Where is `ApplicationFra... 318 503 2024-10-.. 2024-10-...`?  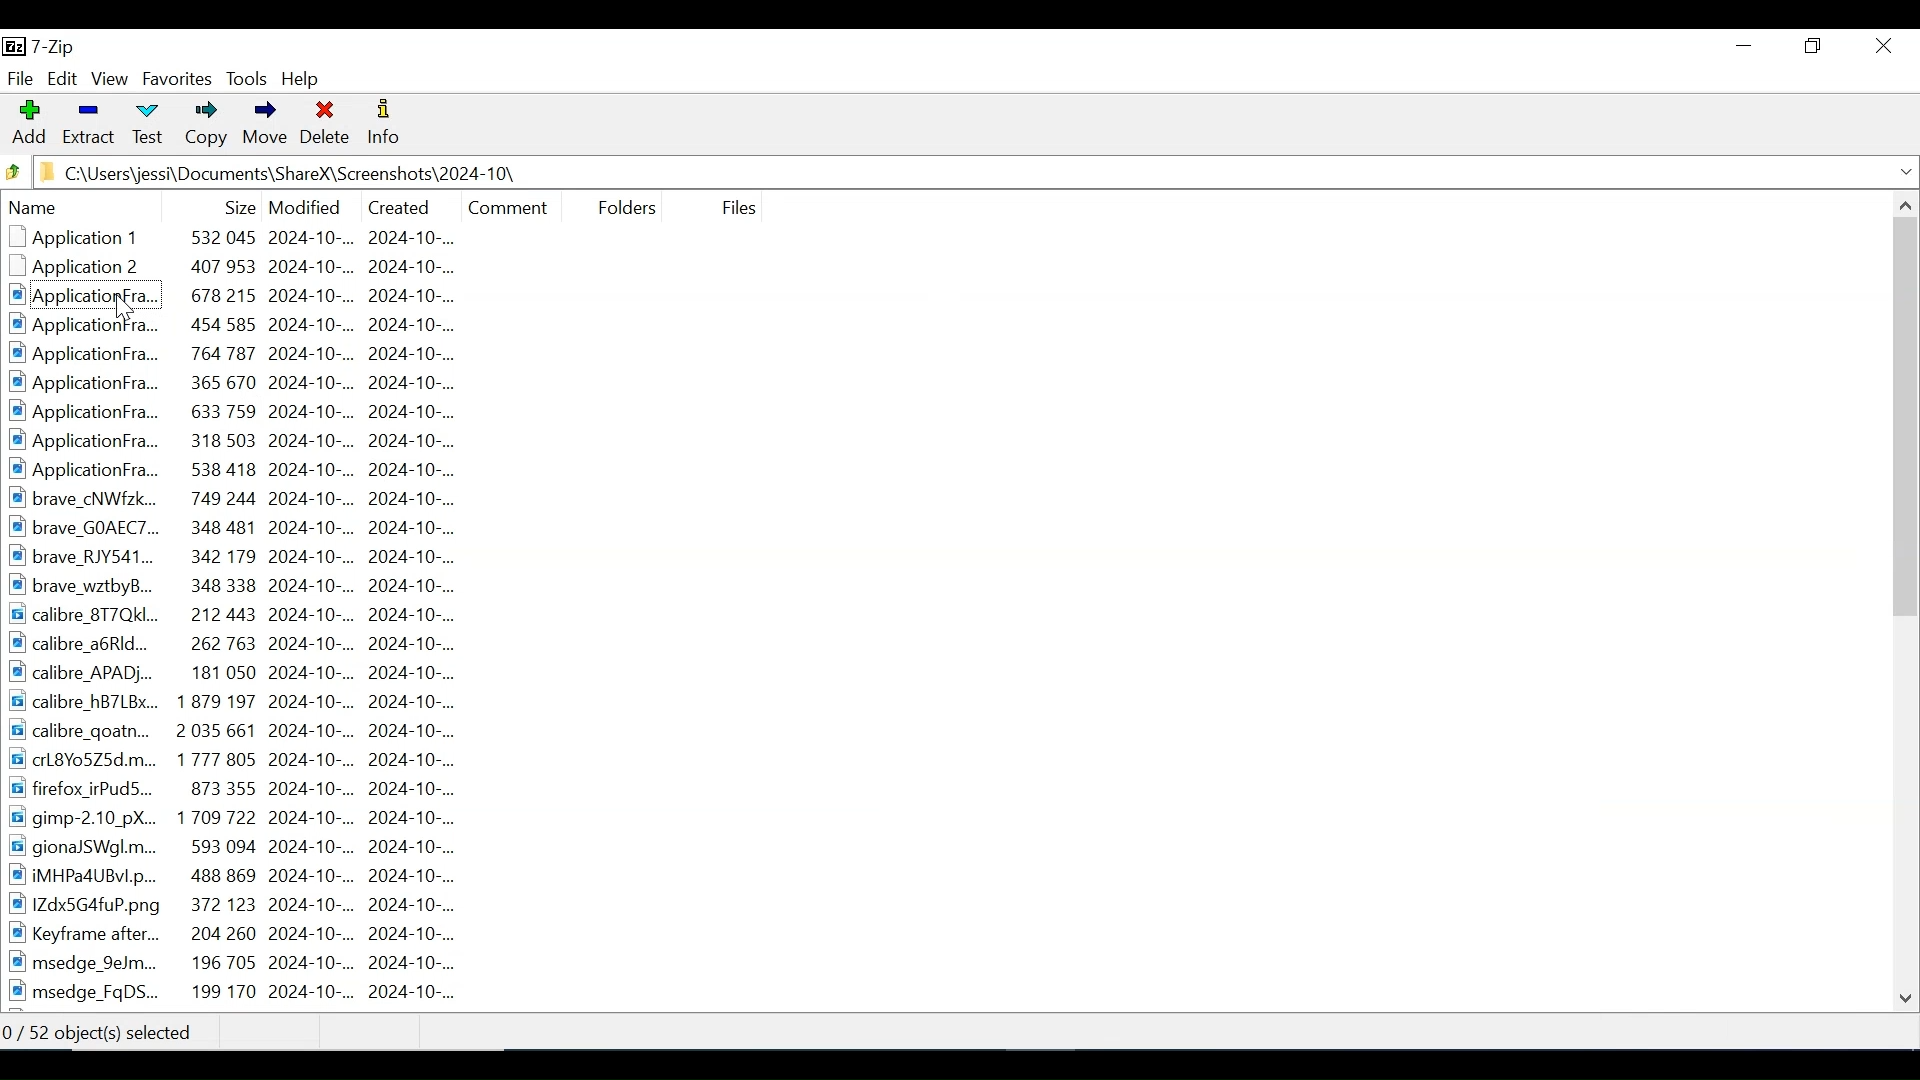
ApplicationFra... 318 503 2024-10-.. 2024-10-... is located at coordinates (244, 441).